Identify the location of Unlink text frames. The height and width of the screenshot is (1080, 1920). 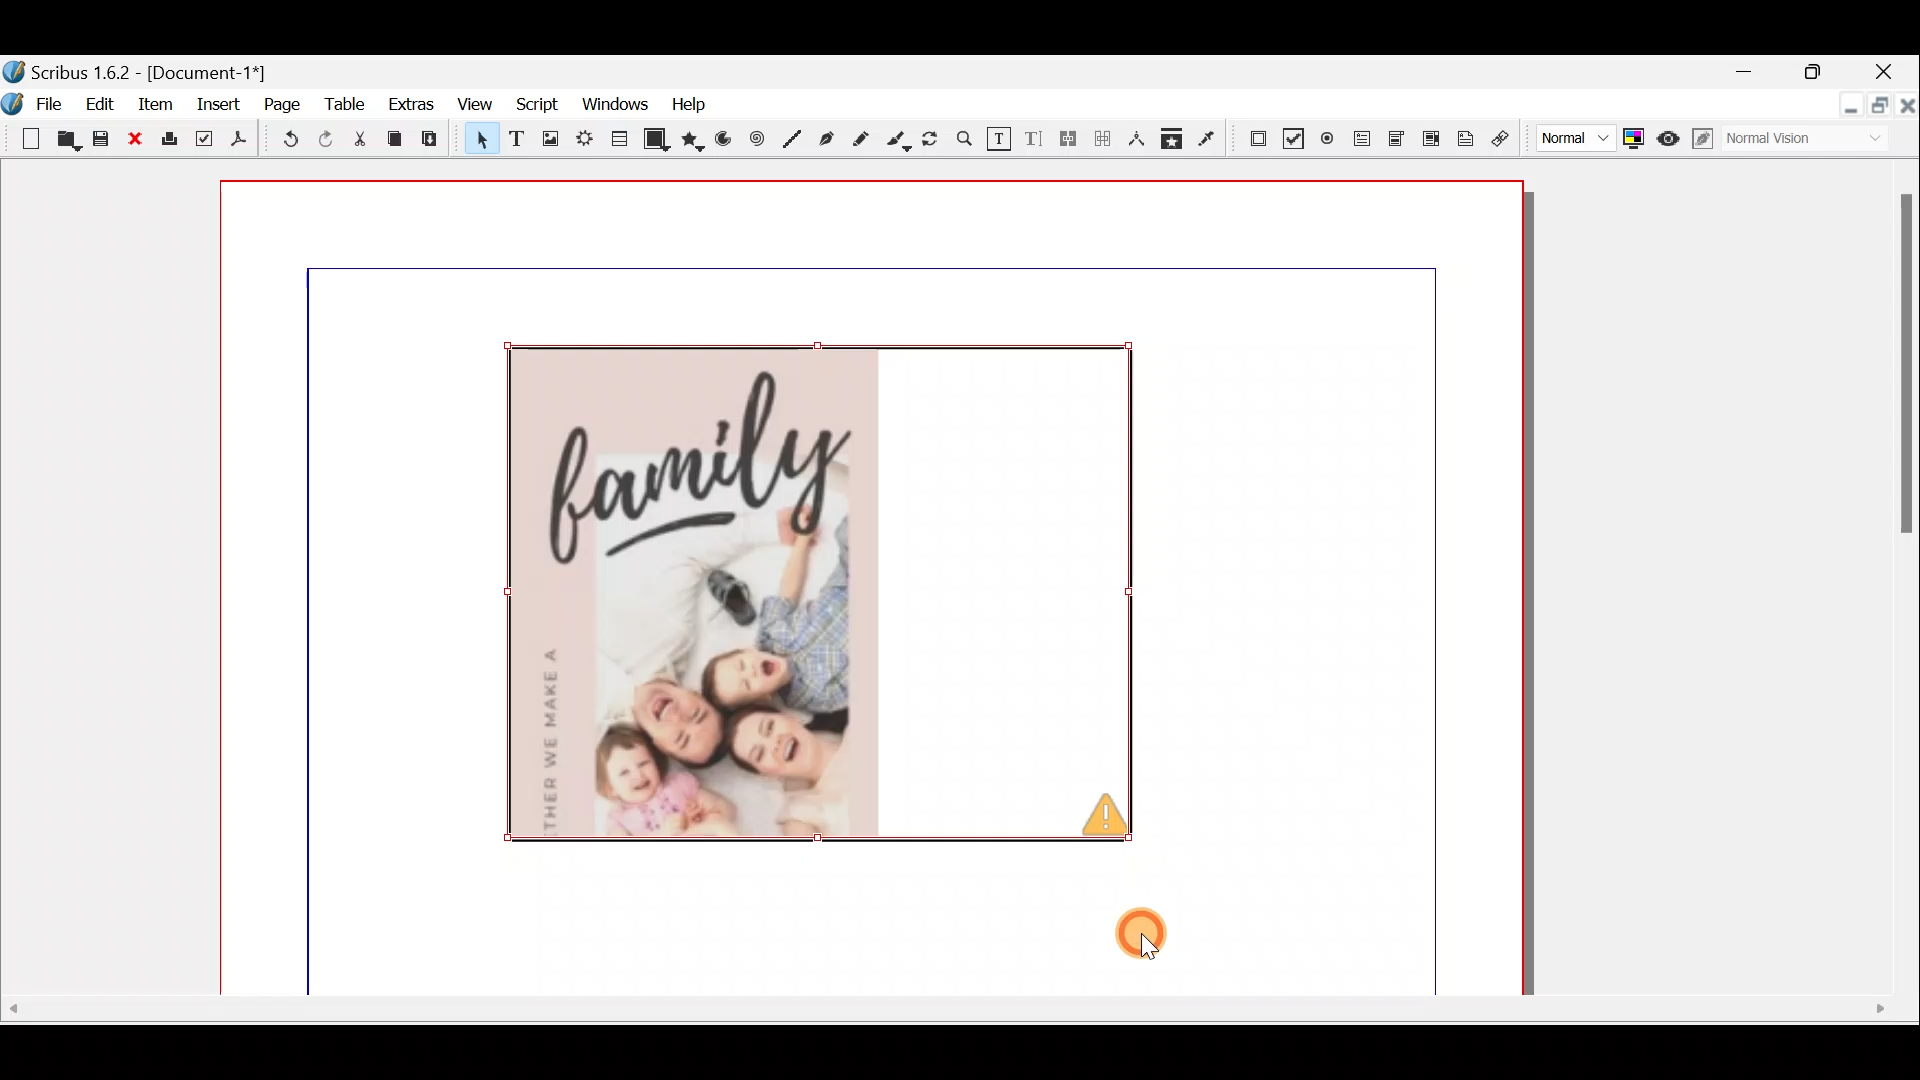
(1107, 137).